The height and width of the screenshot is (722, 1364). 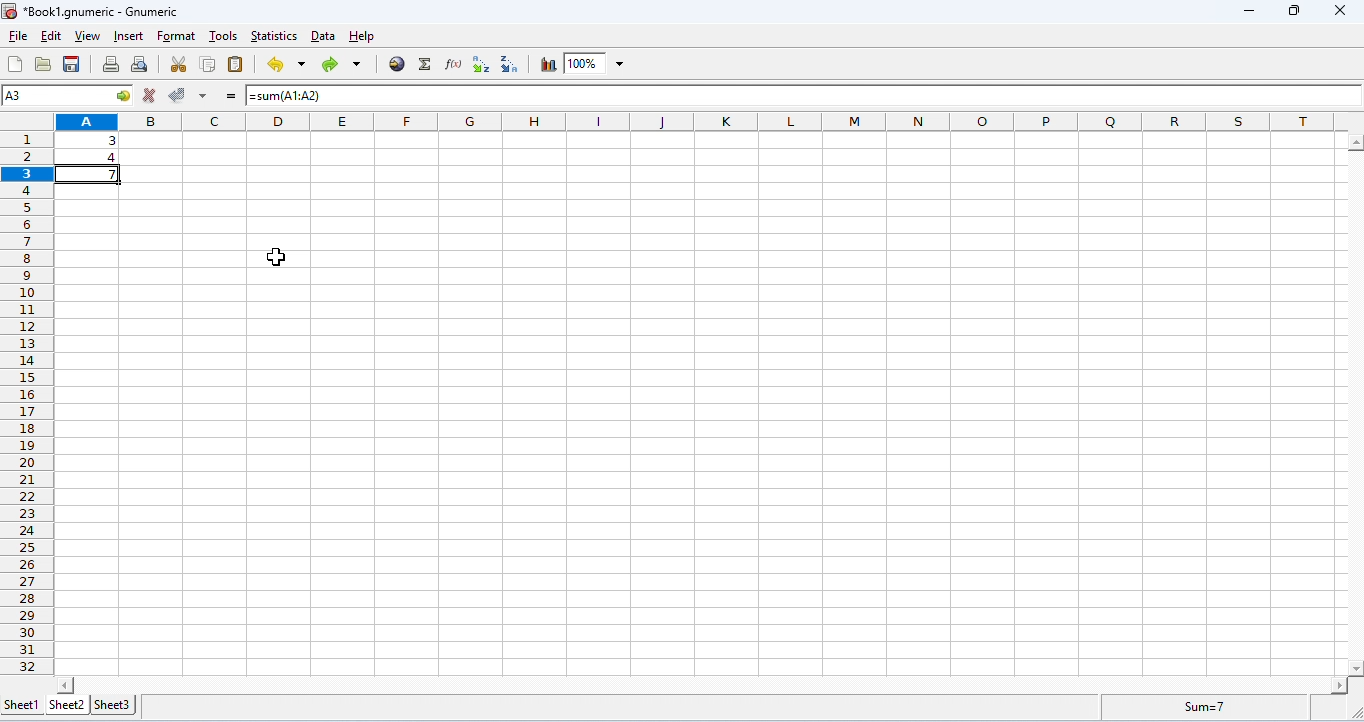 I want to click on accept, so click(x=177, y=95).